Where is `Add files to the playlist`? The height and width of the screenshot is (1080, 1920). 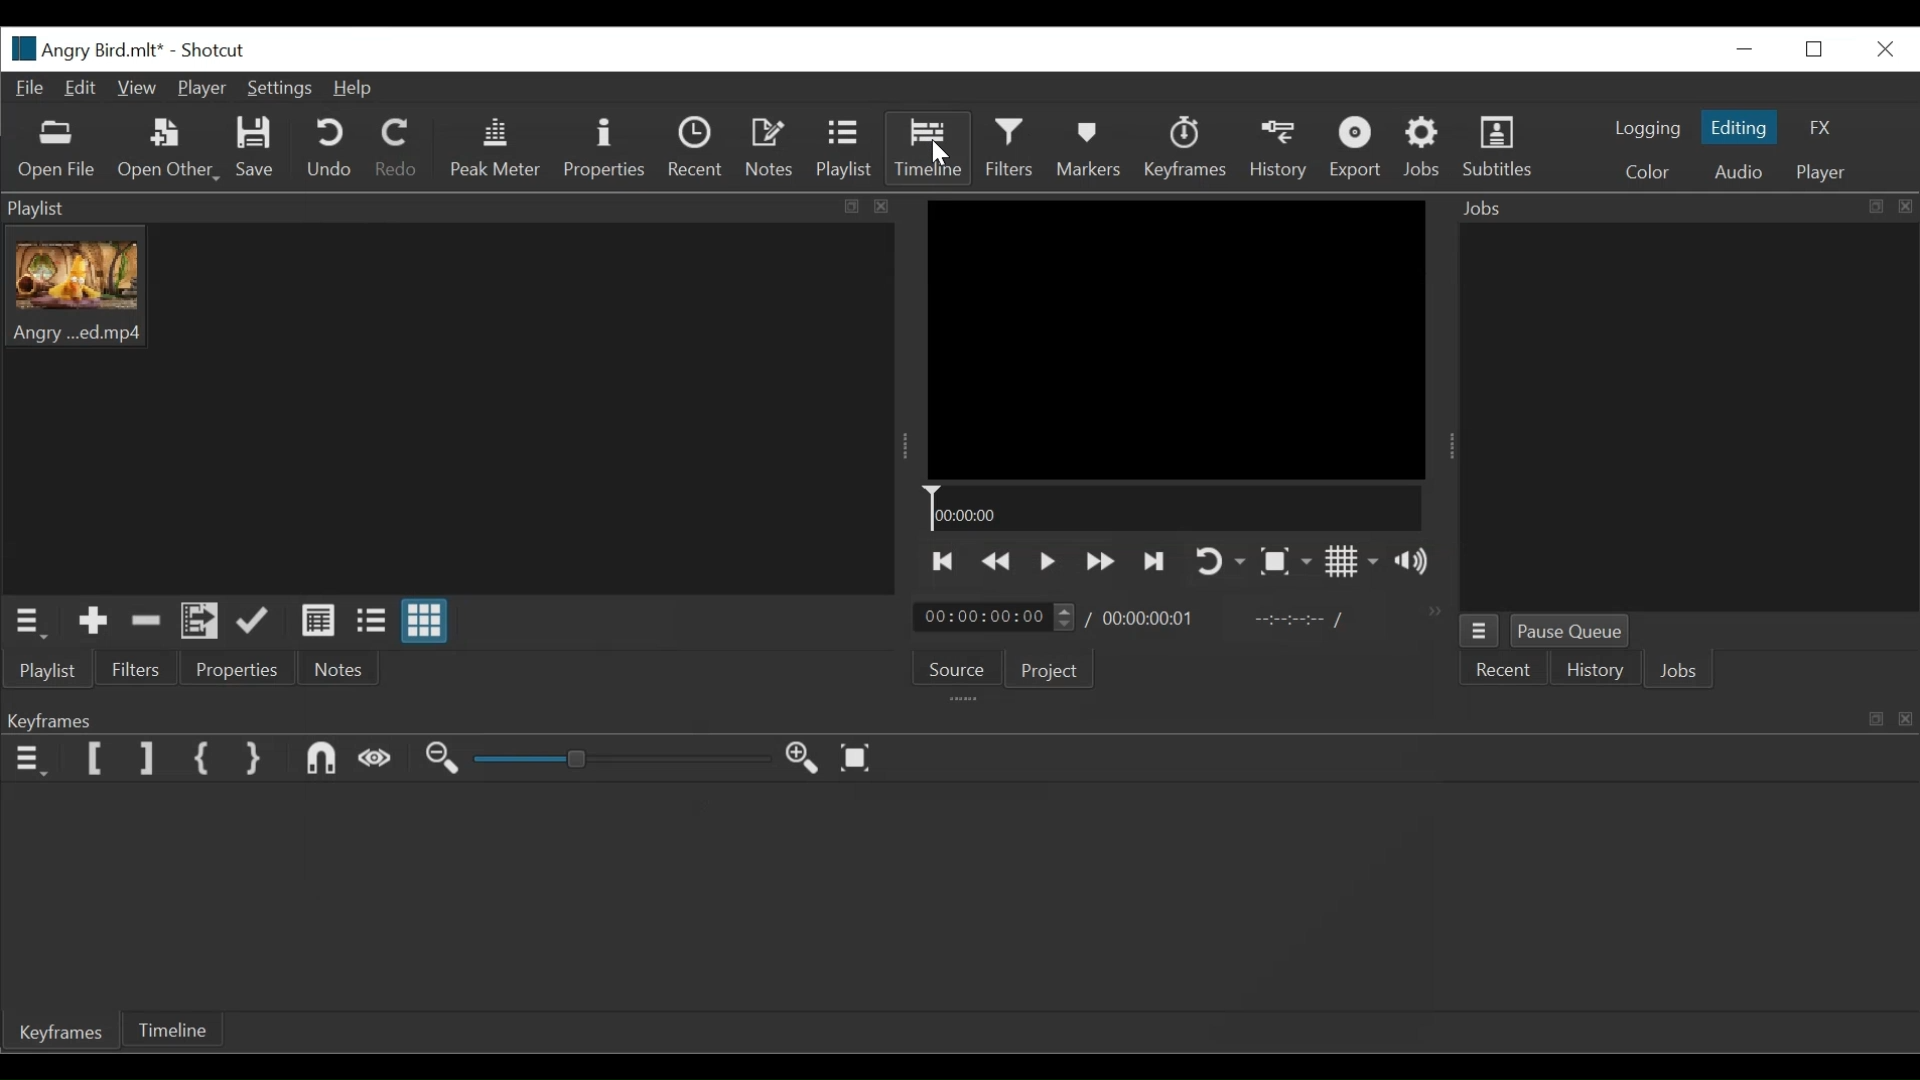 Add files to the playlist is located at coordinates (200, 621).